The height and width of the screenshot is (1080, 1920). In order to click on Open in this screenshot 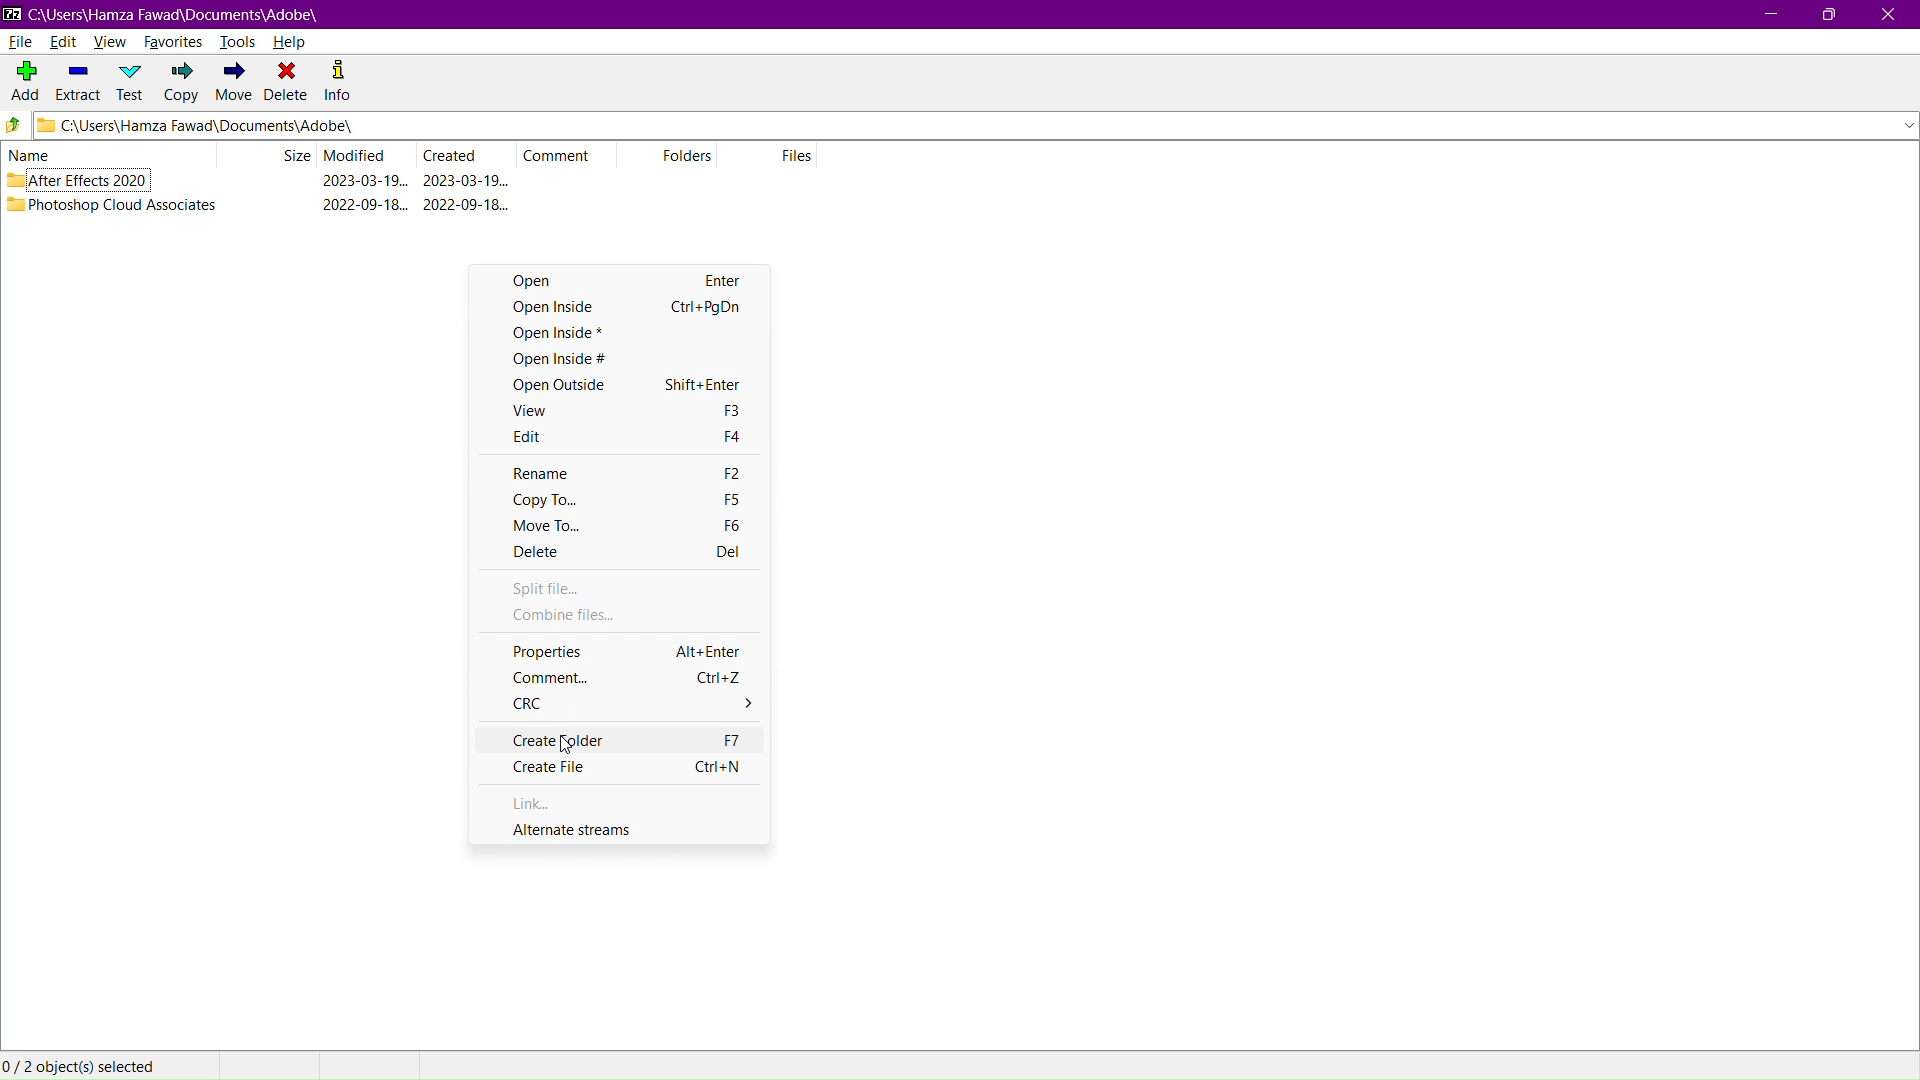, I will do `click(619, 276)`.